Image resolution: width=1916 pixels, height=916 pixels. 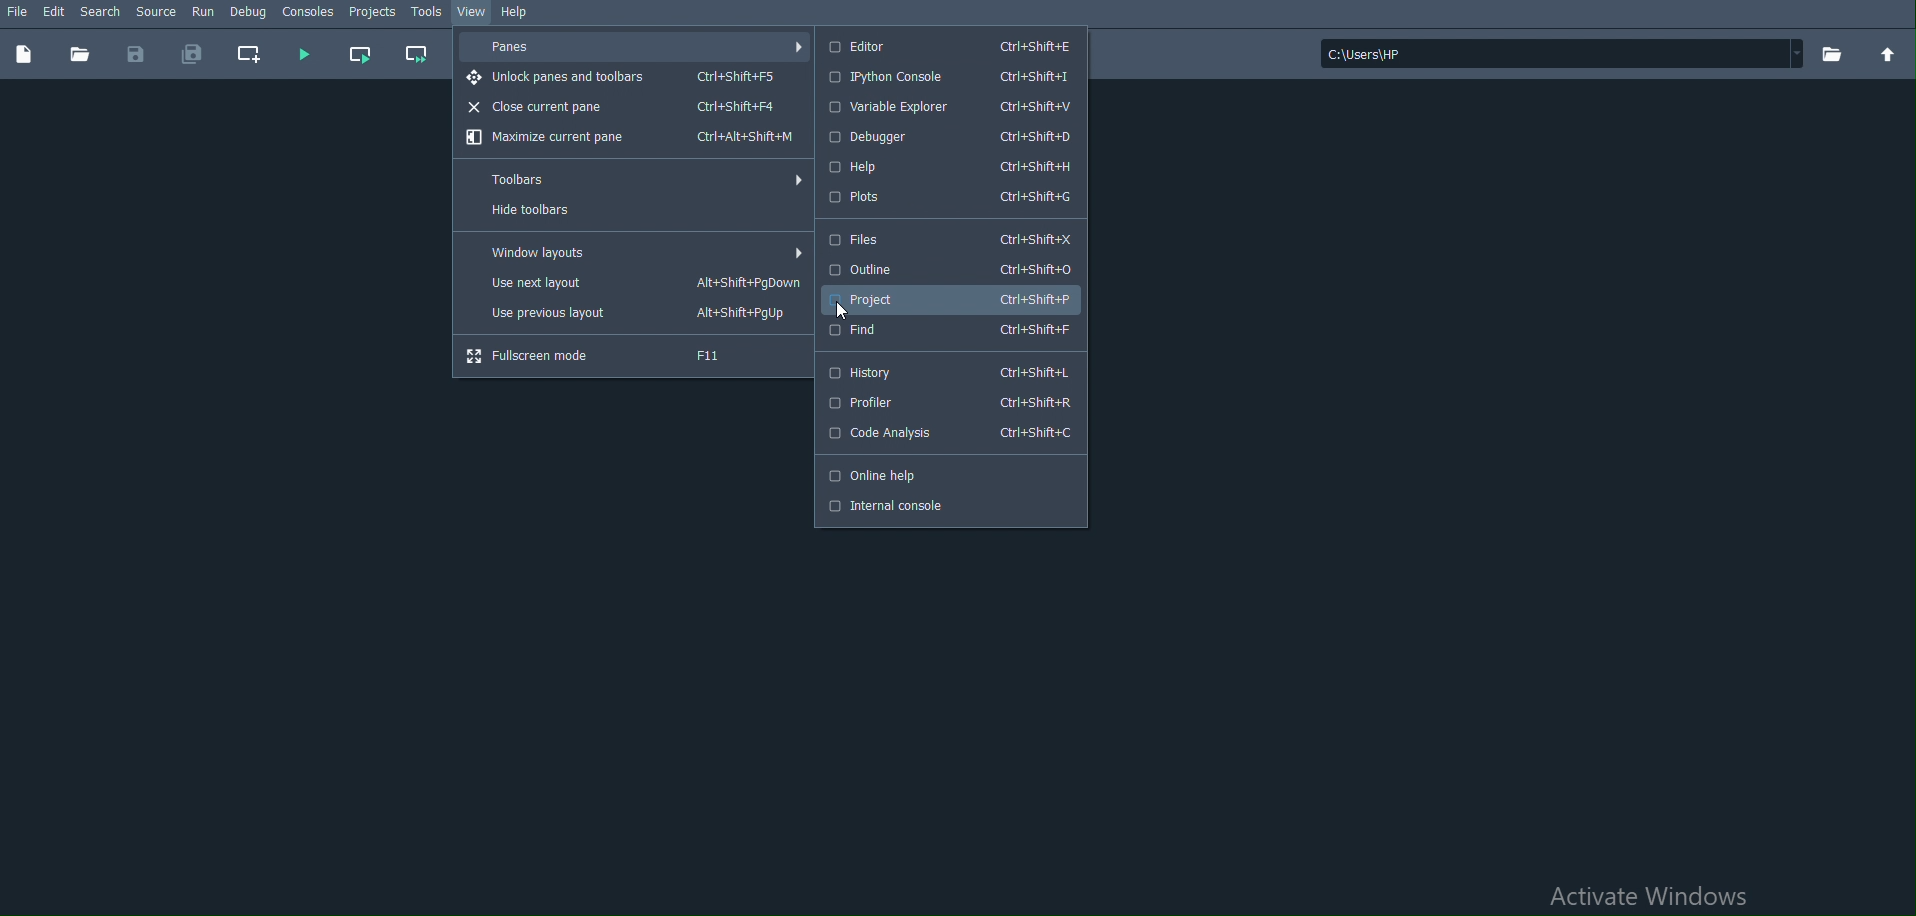 I want to click on Maximize current pane, so click(x=631, y=136).